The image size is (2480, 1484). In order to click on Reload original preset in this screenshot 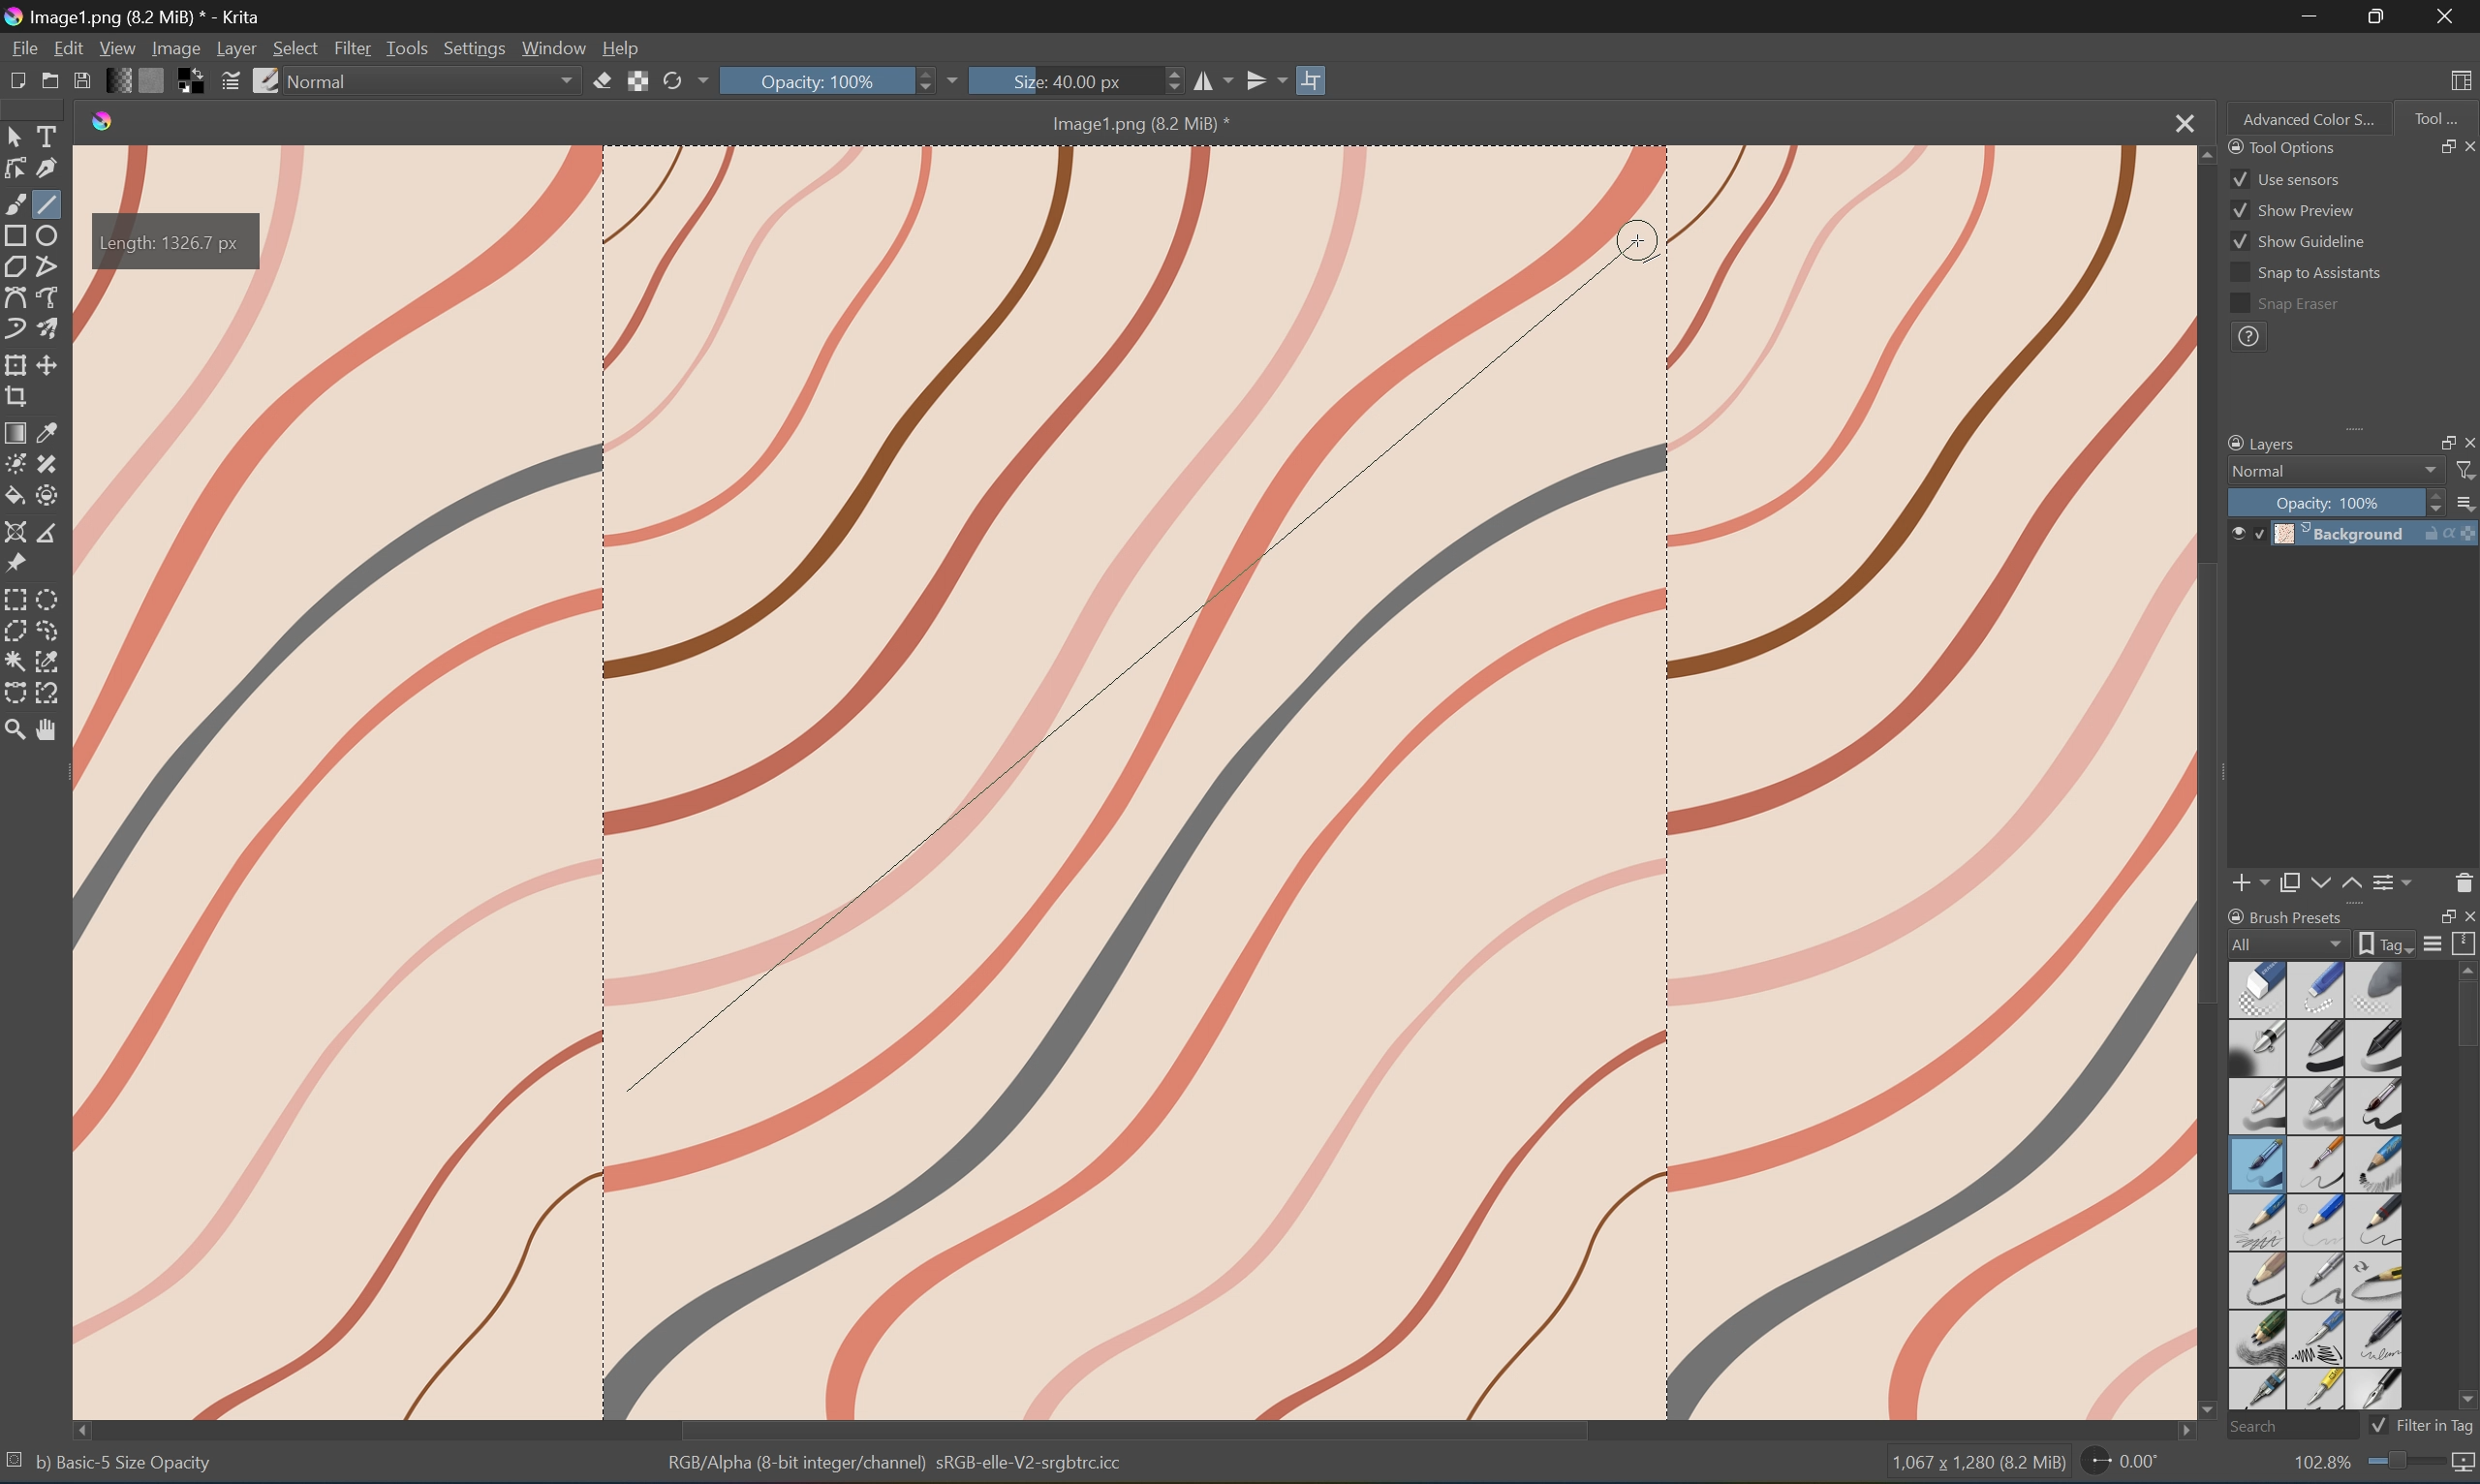, I will do `click(671, 82)`.